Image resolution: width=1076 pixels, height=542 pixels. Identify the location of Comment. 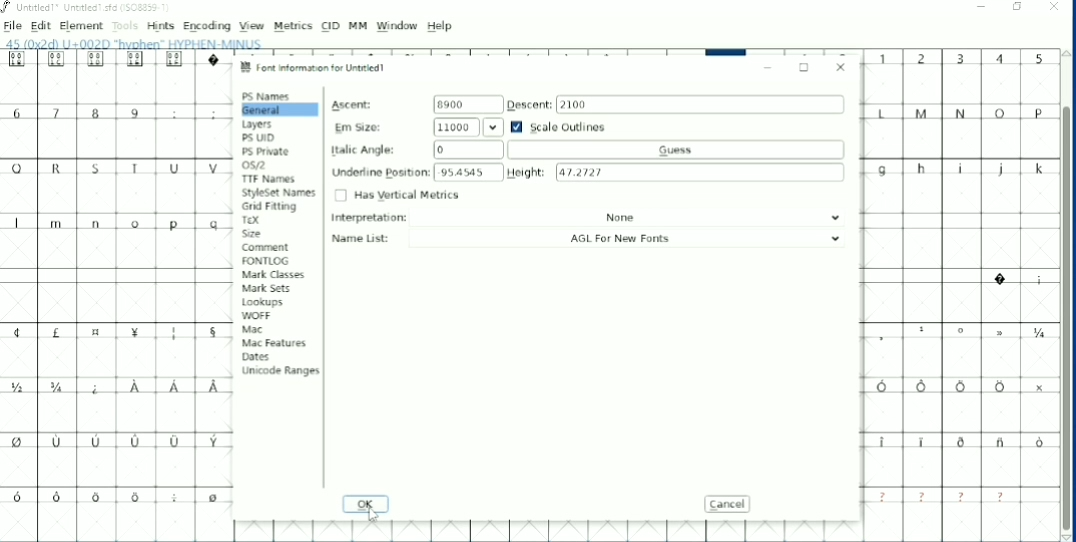
(265, 247).